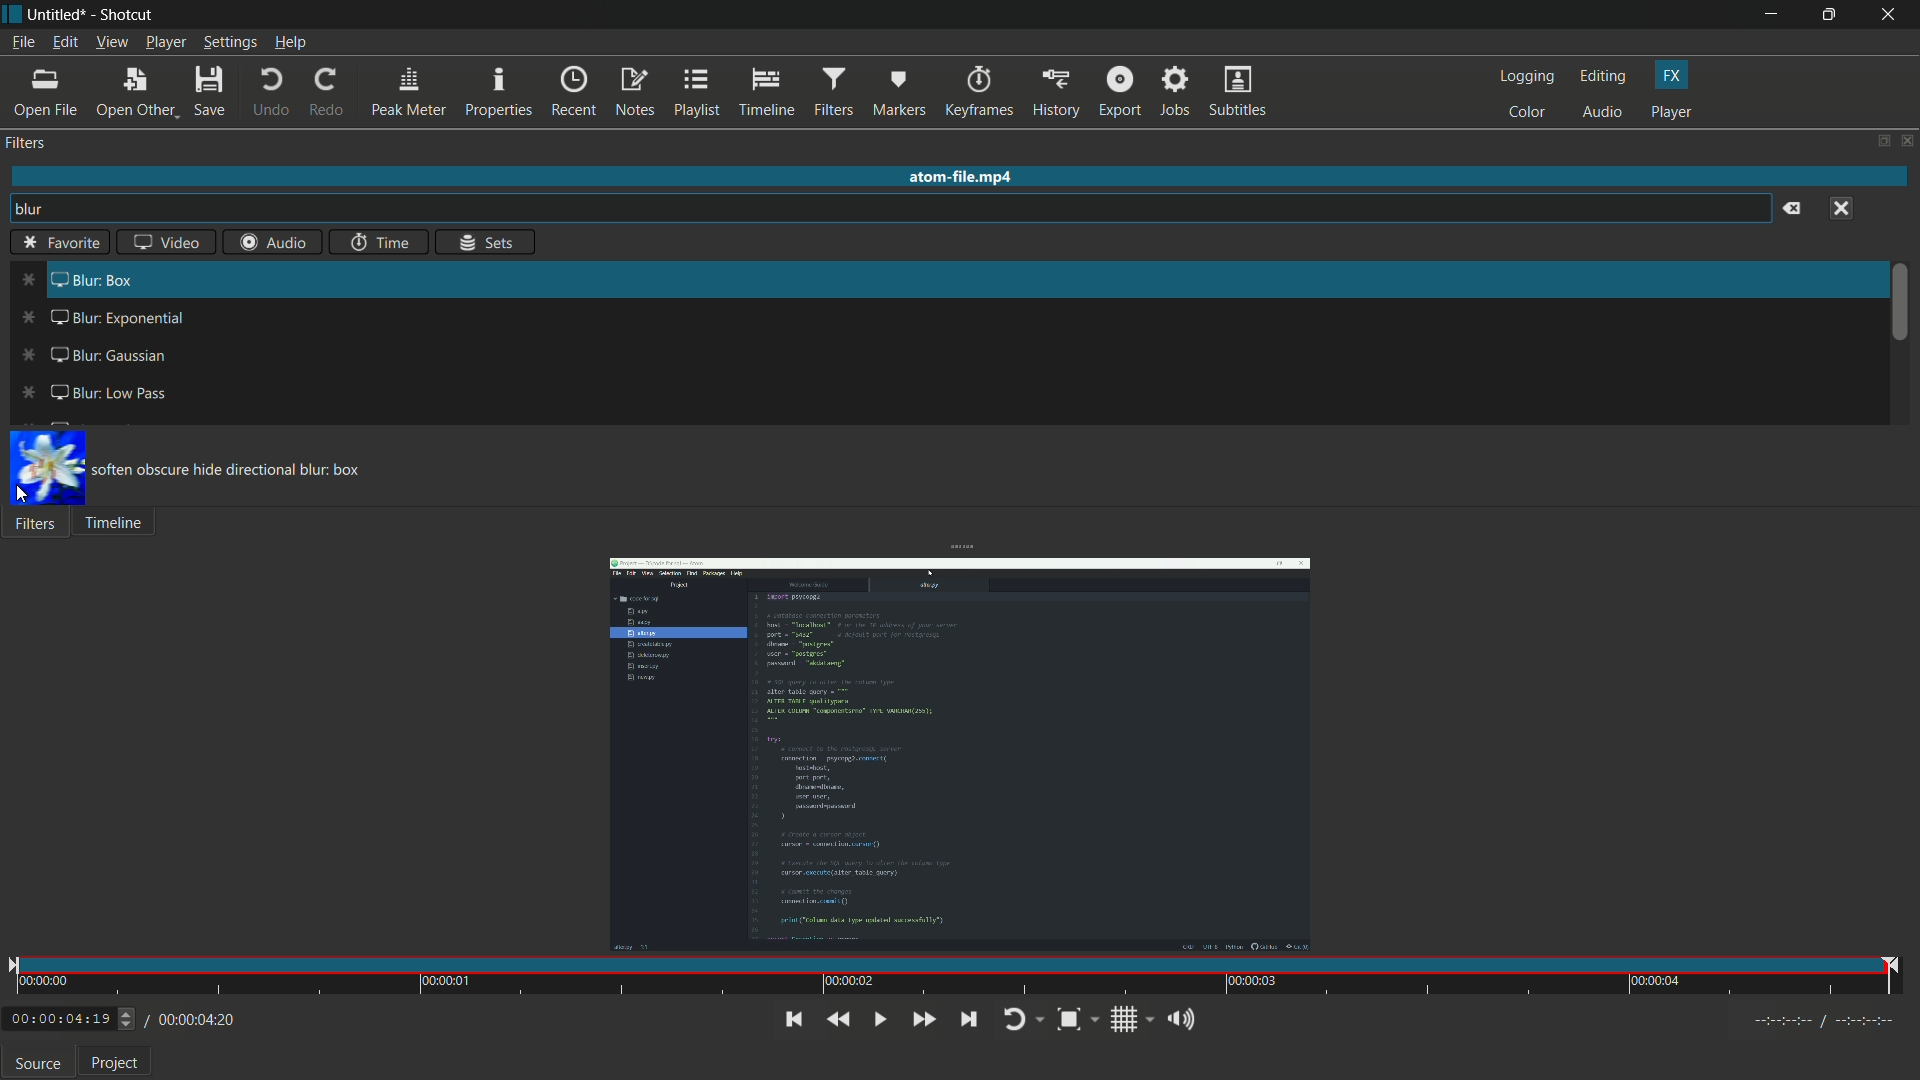 This screenshot has height=1080, width=1920. What do you see at coordinates (95, 390) in the screenshot?
I see `blur low pass` at bounding box center [95, 390].